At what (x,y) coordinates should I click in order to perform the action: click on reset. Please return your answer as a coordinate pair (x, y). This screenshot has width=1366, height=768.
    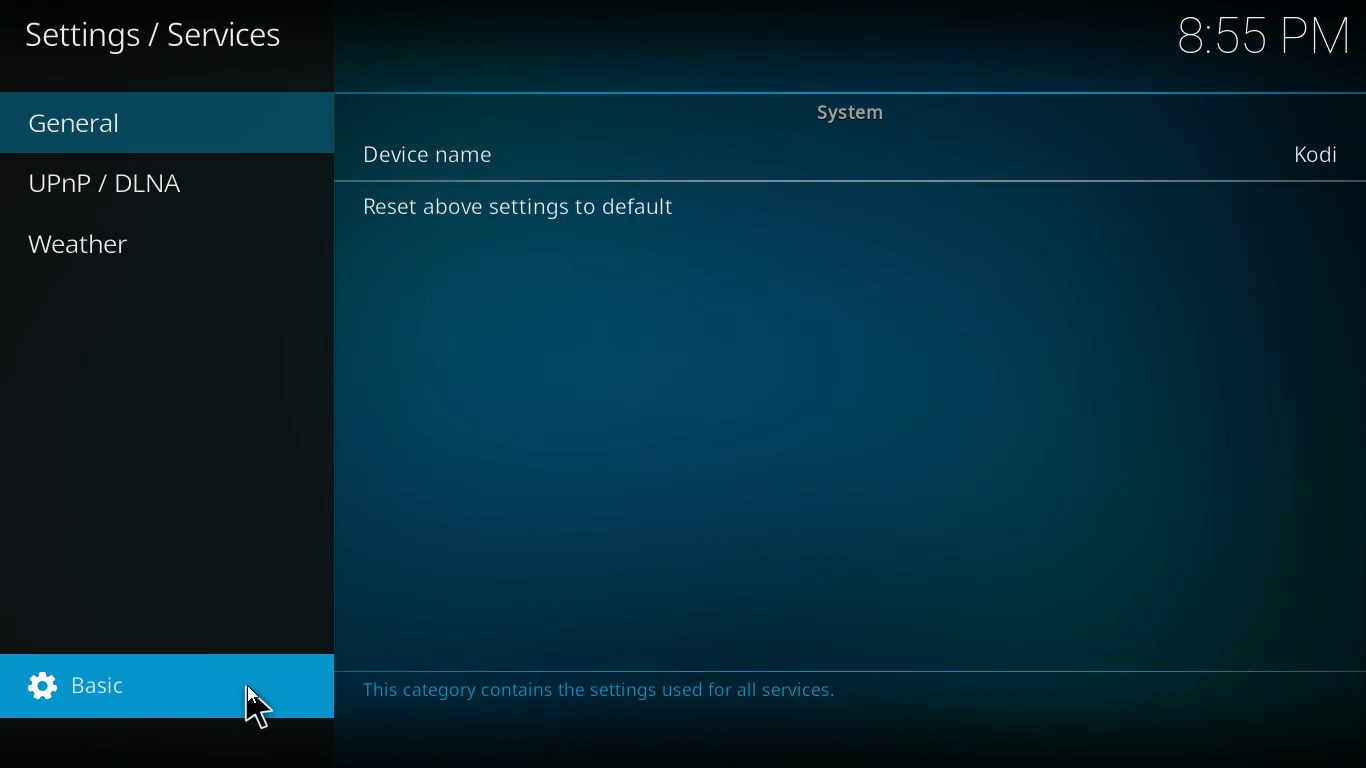
    Looking at the image, I should click on (525, 208).